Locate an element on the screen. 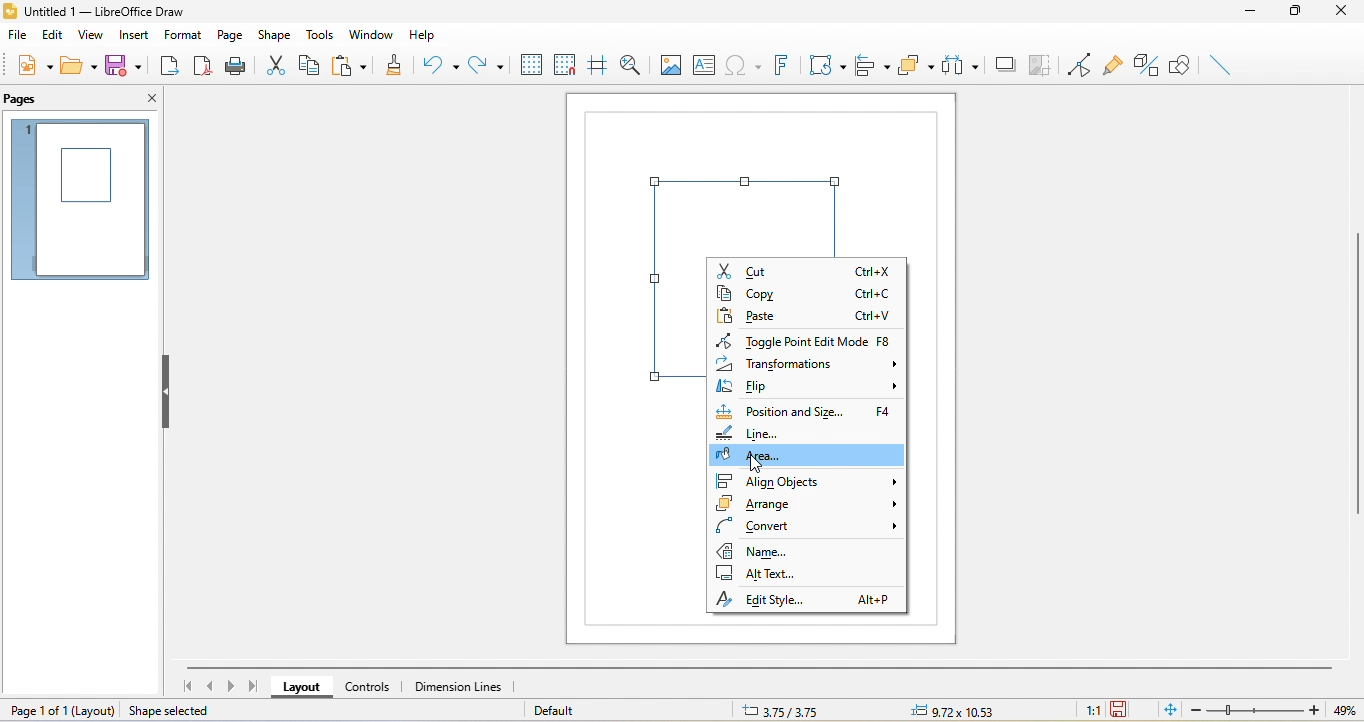  format is located at coordinates (181, 32).